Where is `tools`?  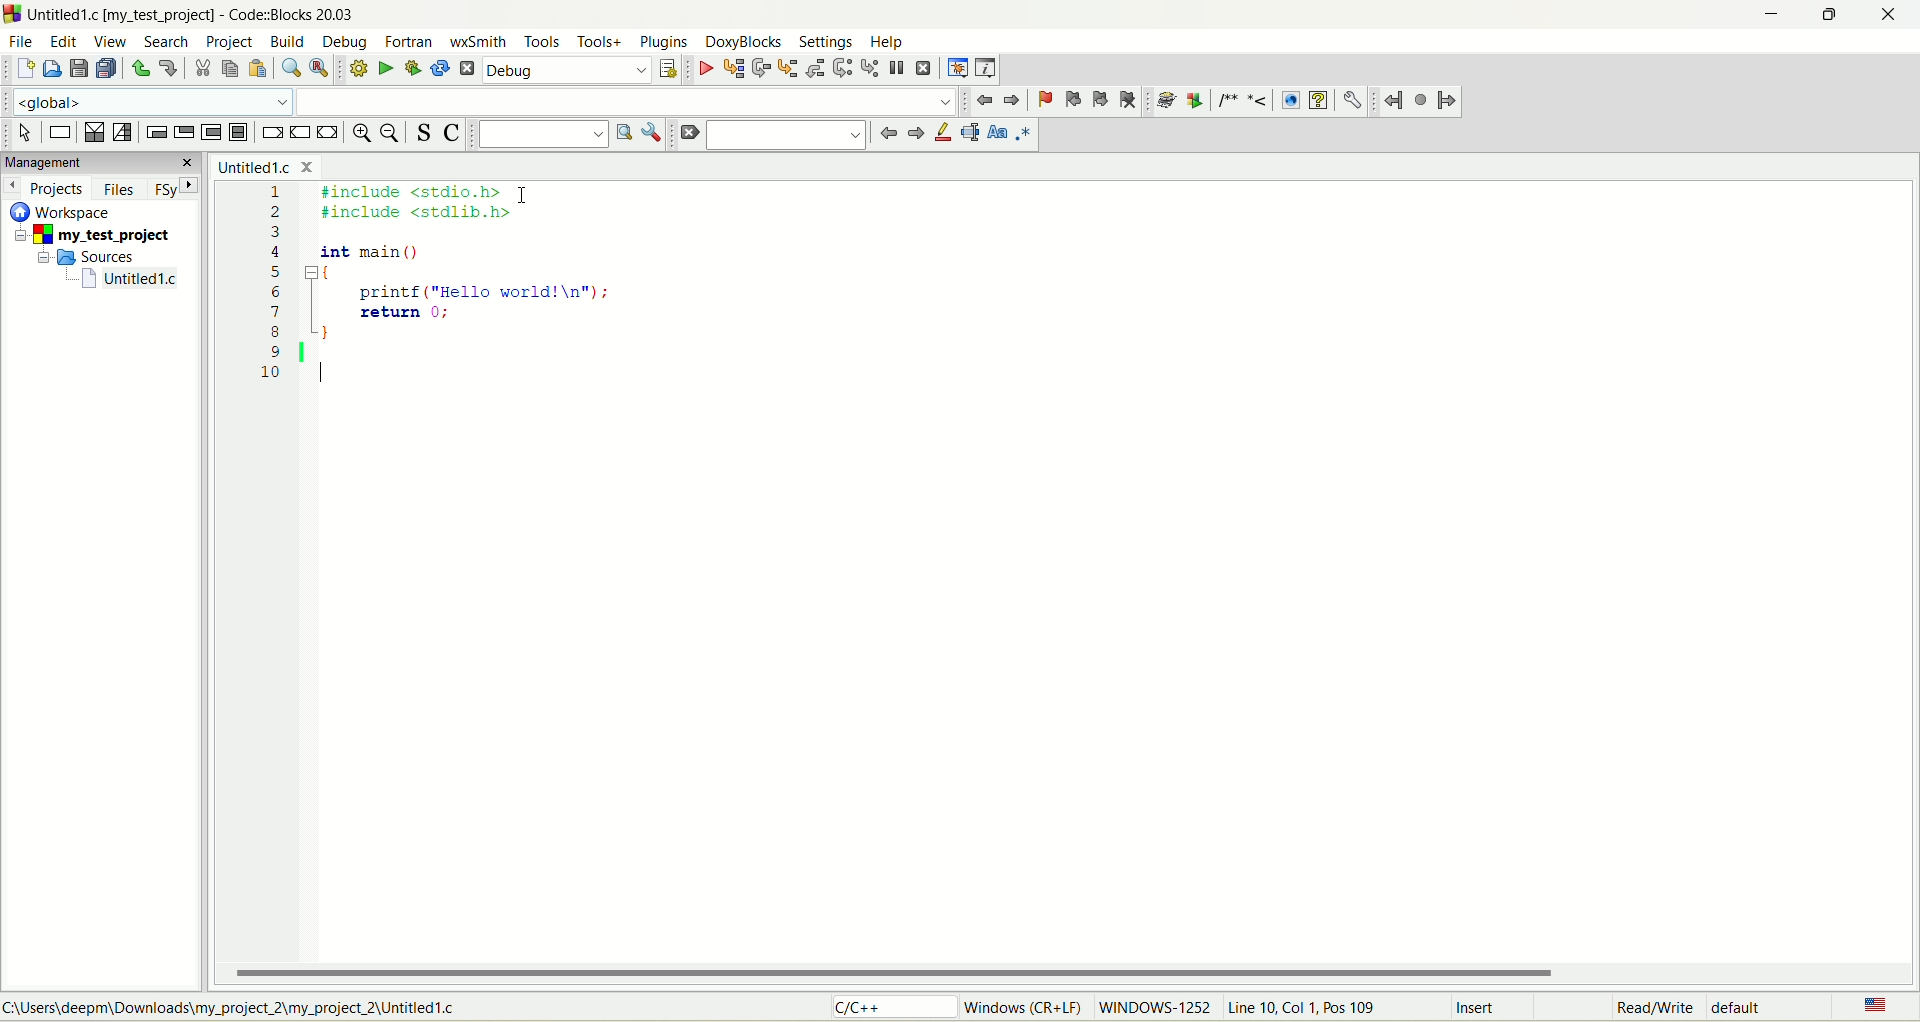
tools is located at coordinates (599, 42).